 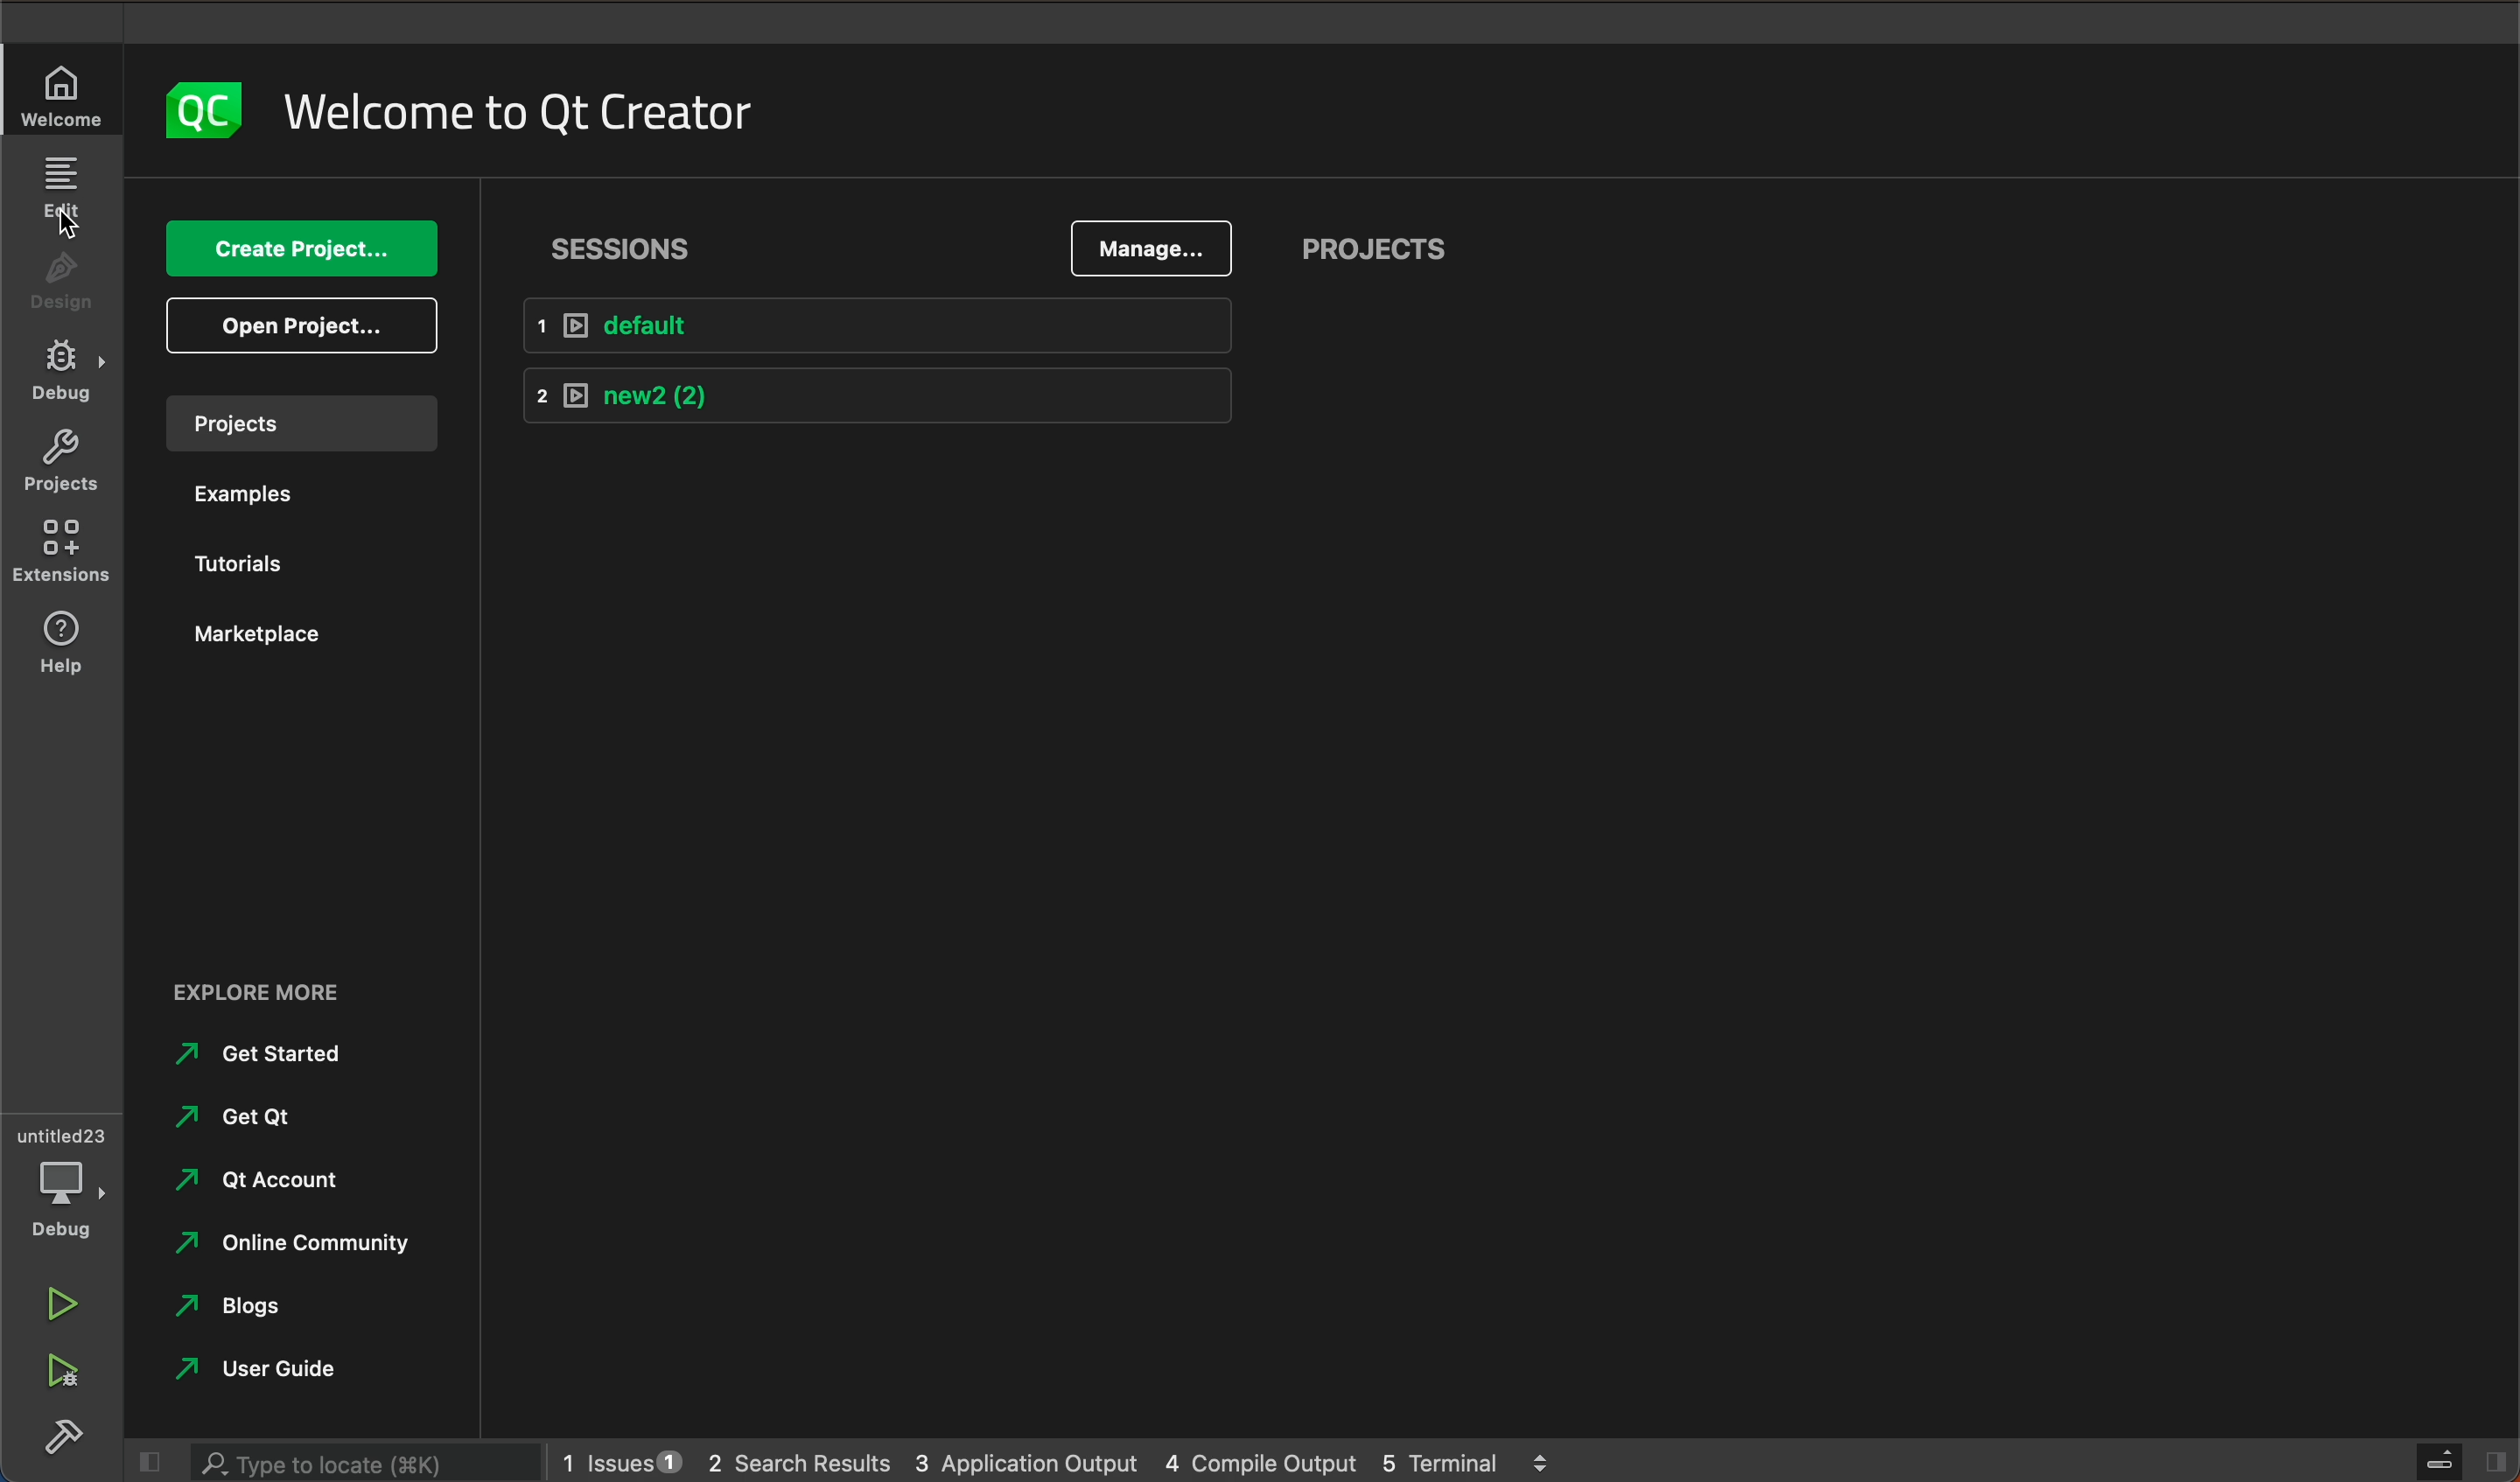 What do you see at coordinates (289, 559) in the screenshot?
I see `tutorials` at bounding box center [289, 559].